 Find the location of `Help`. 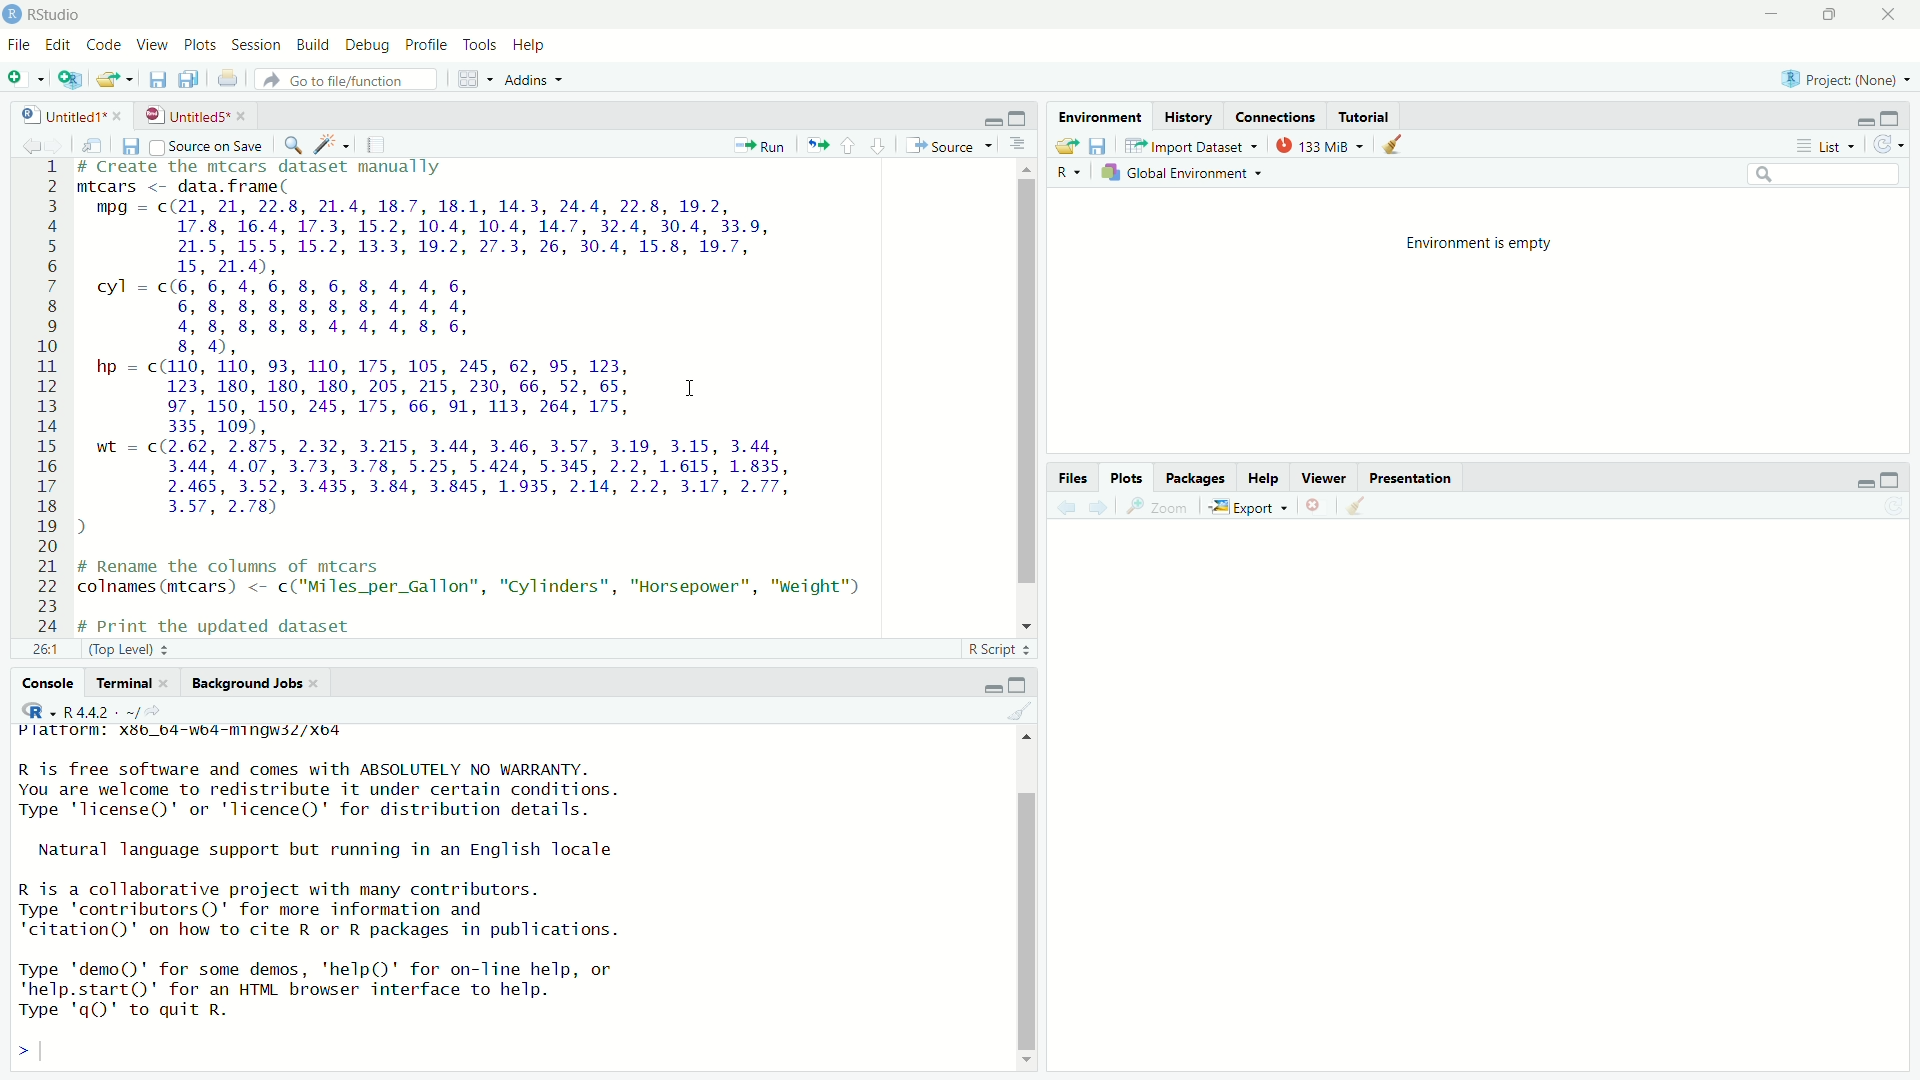

Help is located at coordinates (531, 47).